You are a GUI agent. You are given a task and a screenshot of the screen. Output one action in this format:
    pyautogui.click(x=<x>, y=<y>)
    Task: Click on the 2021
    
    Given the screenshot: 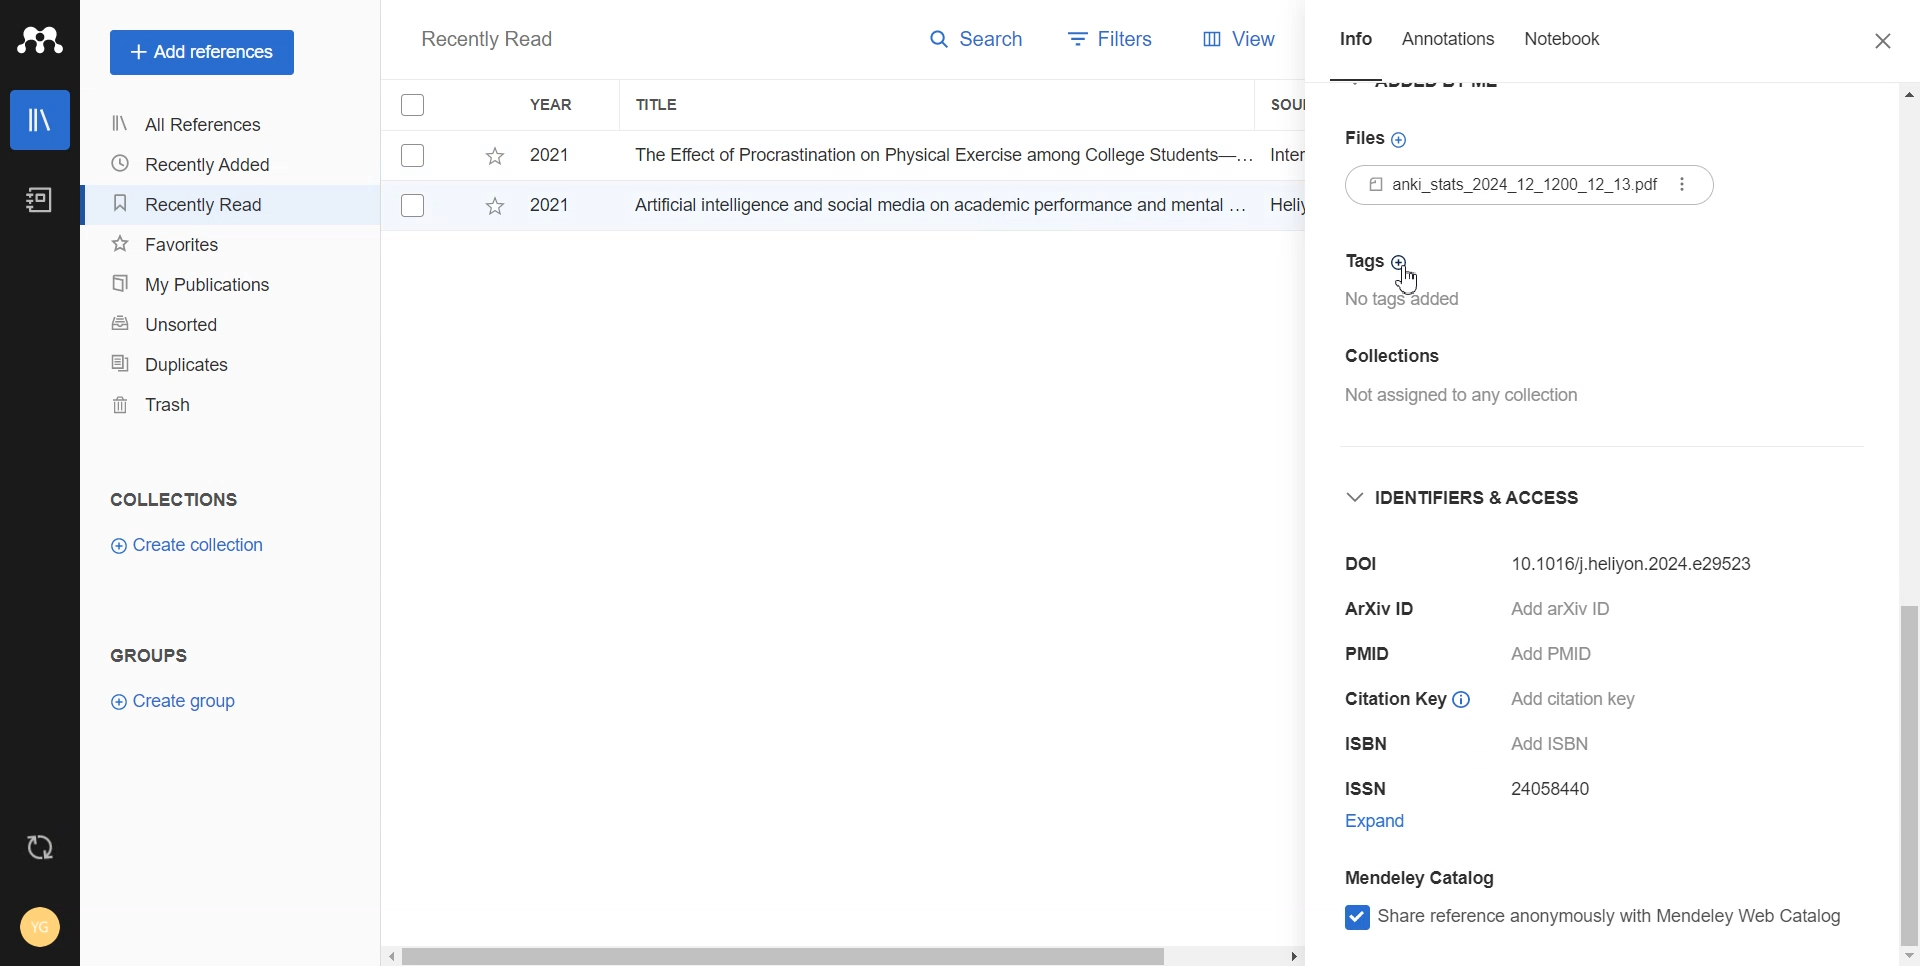 What is the action you would take?
    pyautogui.click(x=560, y=208)
    